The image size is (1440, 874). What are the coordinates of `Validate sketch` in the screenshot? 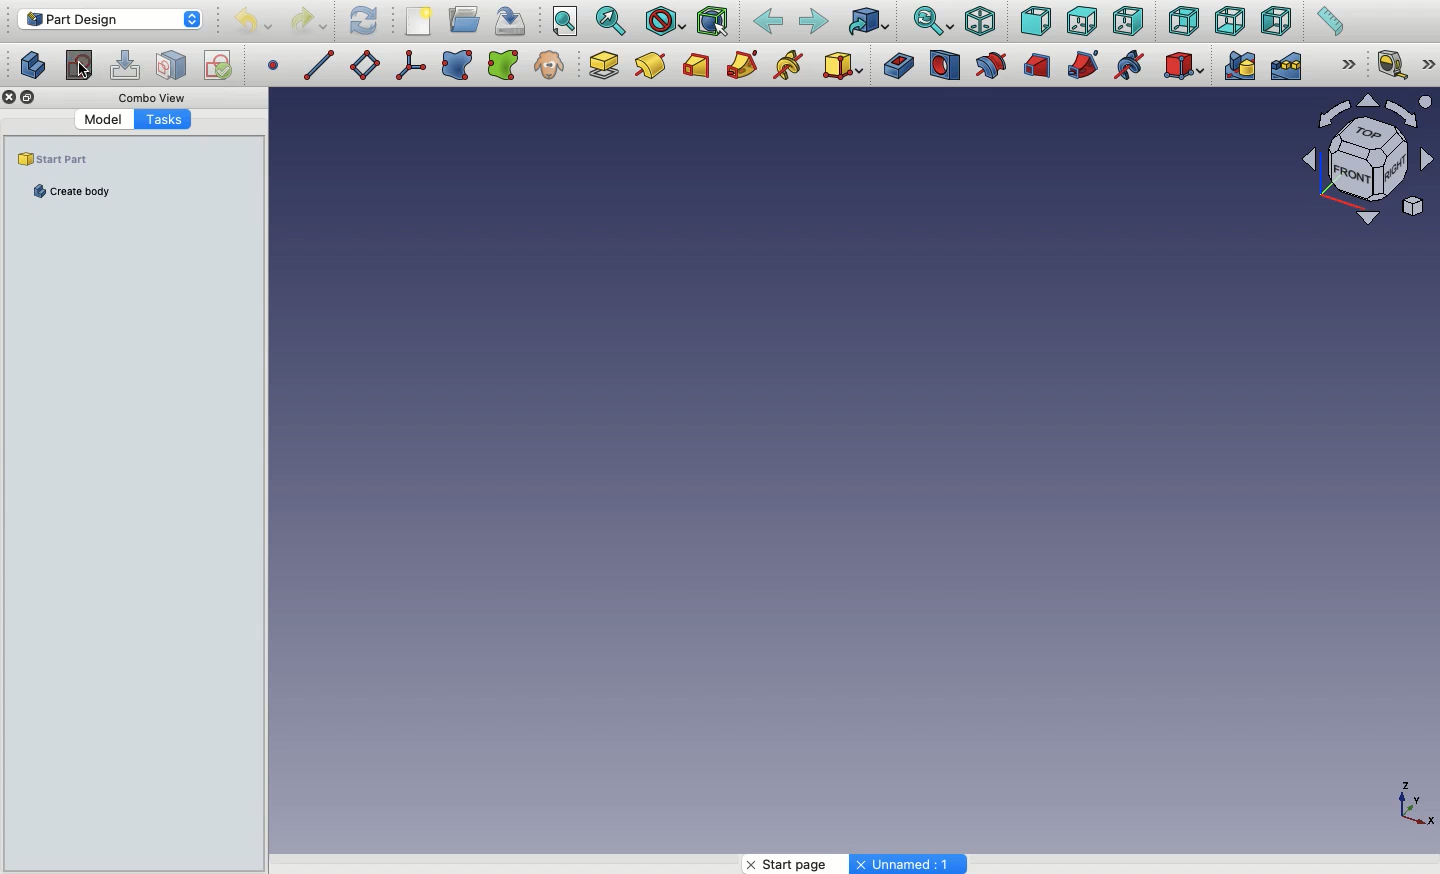 It's located at (217, 62).